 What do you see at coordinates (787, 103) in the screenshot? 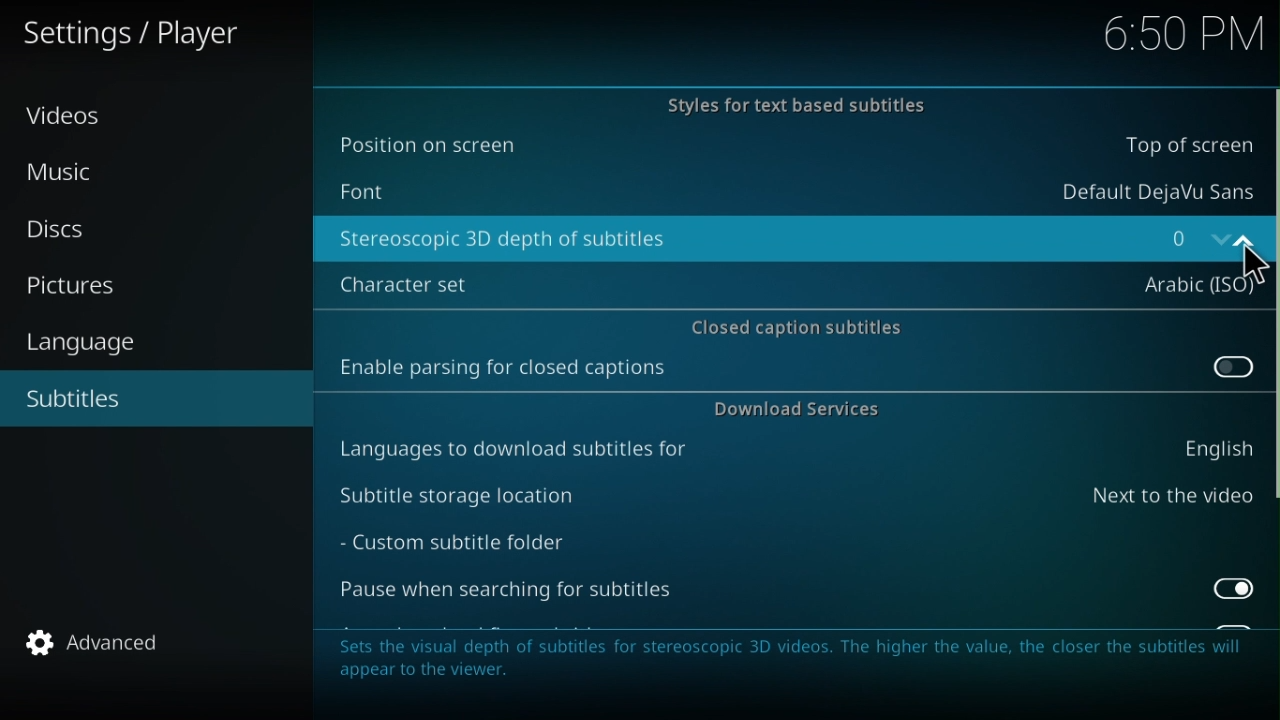
I see `Styles for the text based subtitles` at bounding box center [787, 103].